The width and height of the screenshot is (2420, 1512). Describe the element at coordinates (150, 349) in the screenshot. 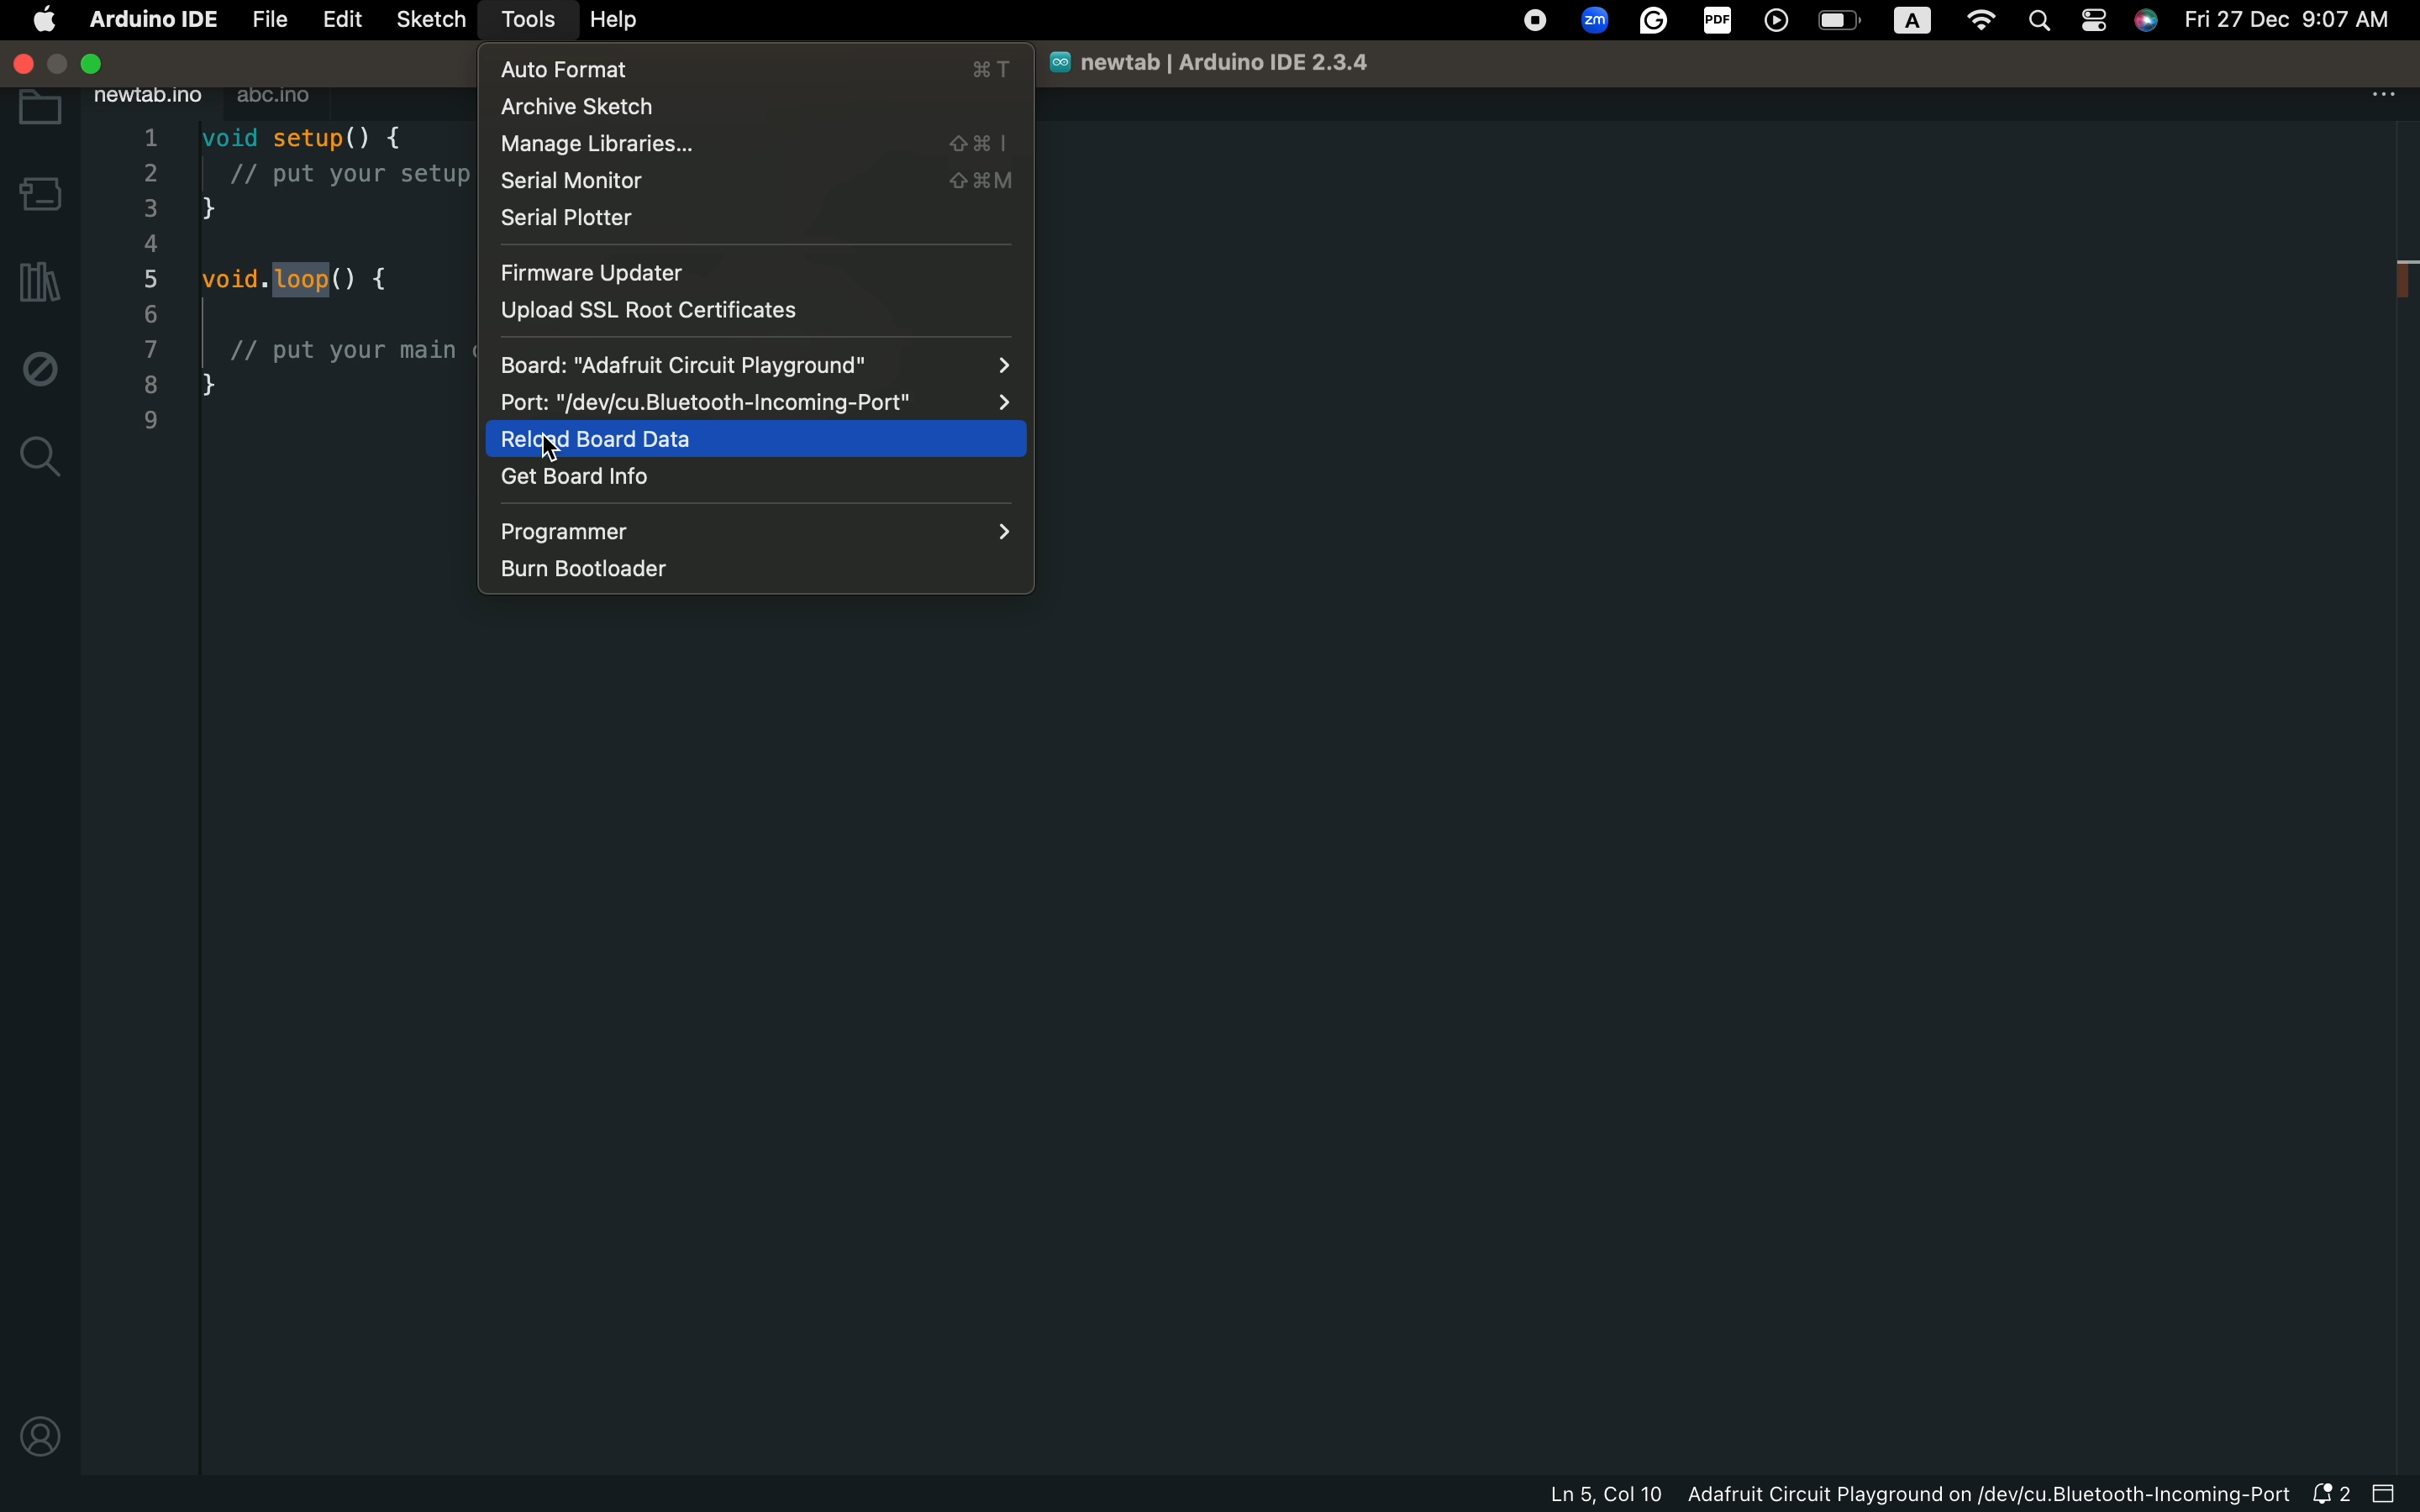

I see `7` at that location.